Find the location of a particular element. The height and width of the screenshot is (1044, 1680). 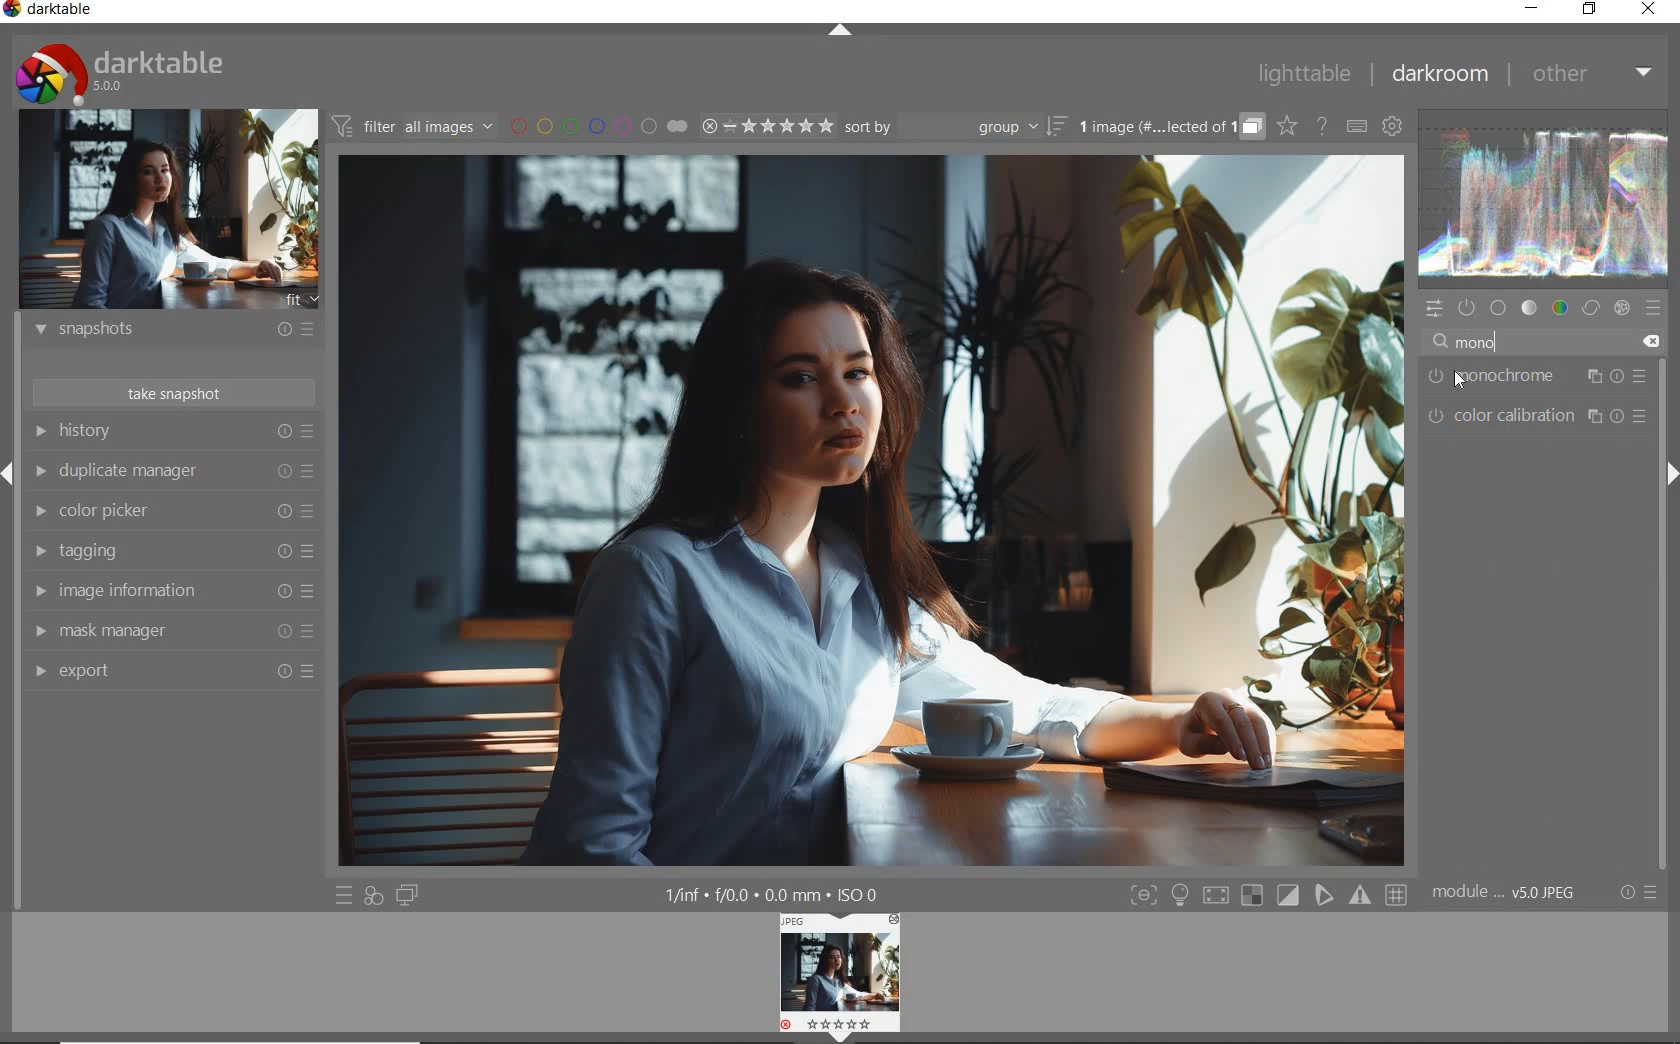

sort is located at coordinates (955, 128).